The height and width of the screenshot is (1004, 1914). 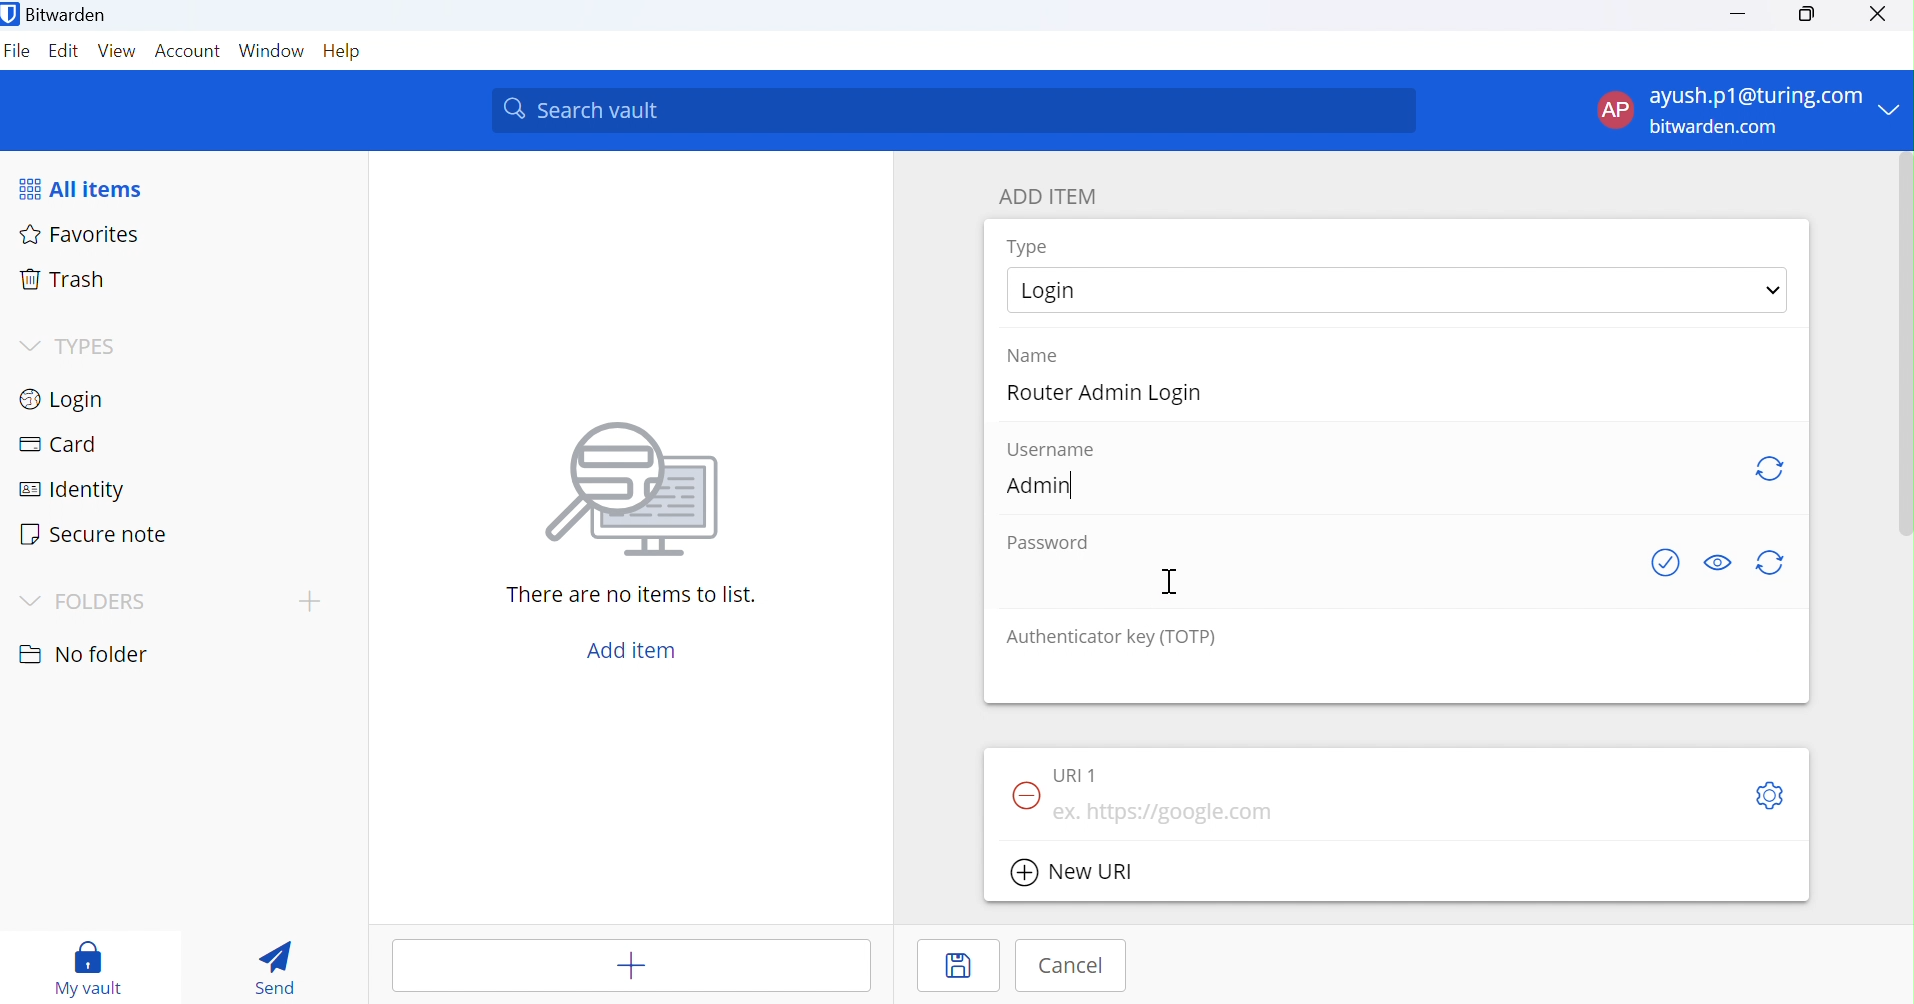 What do you see at coordinates (959, 965) in the screenshot?
I see `Save` at bounding box center [959, 965].